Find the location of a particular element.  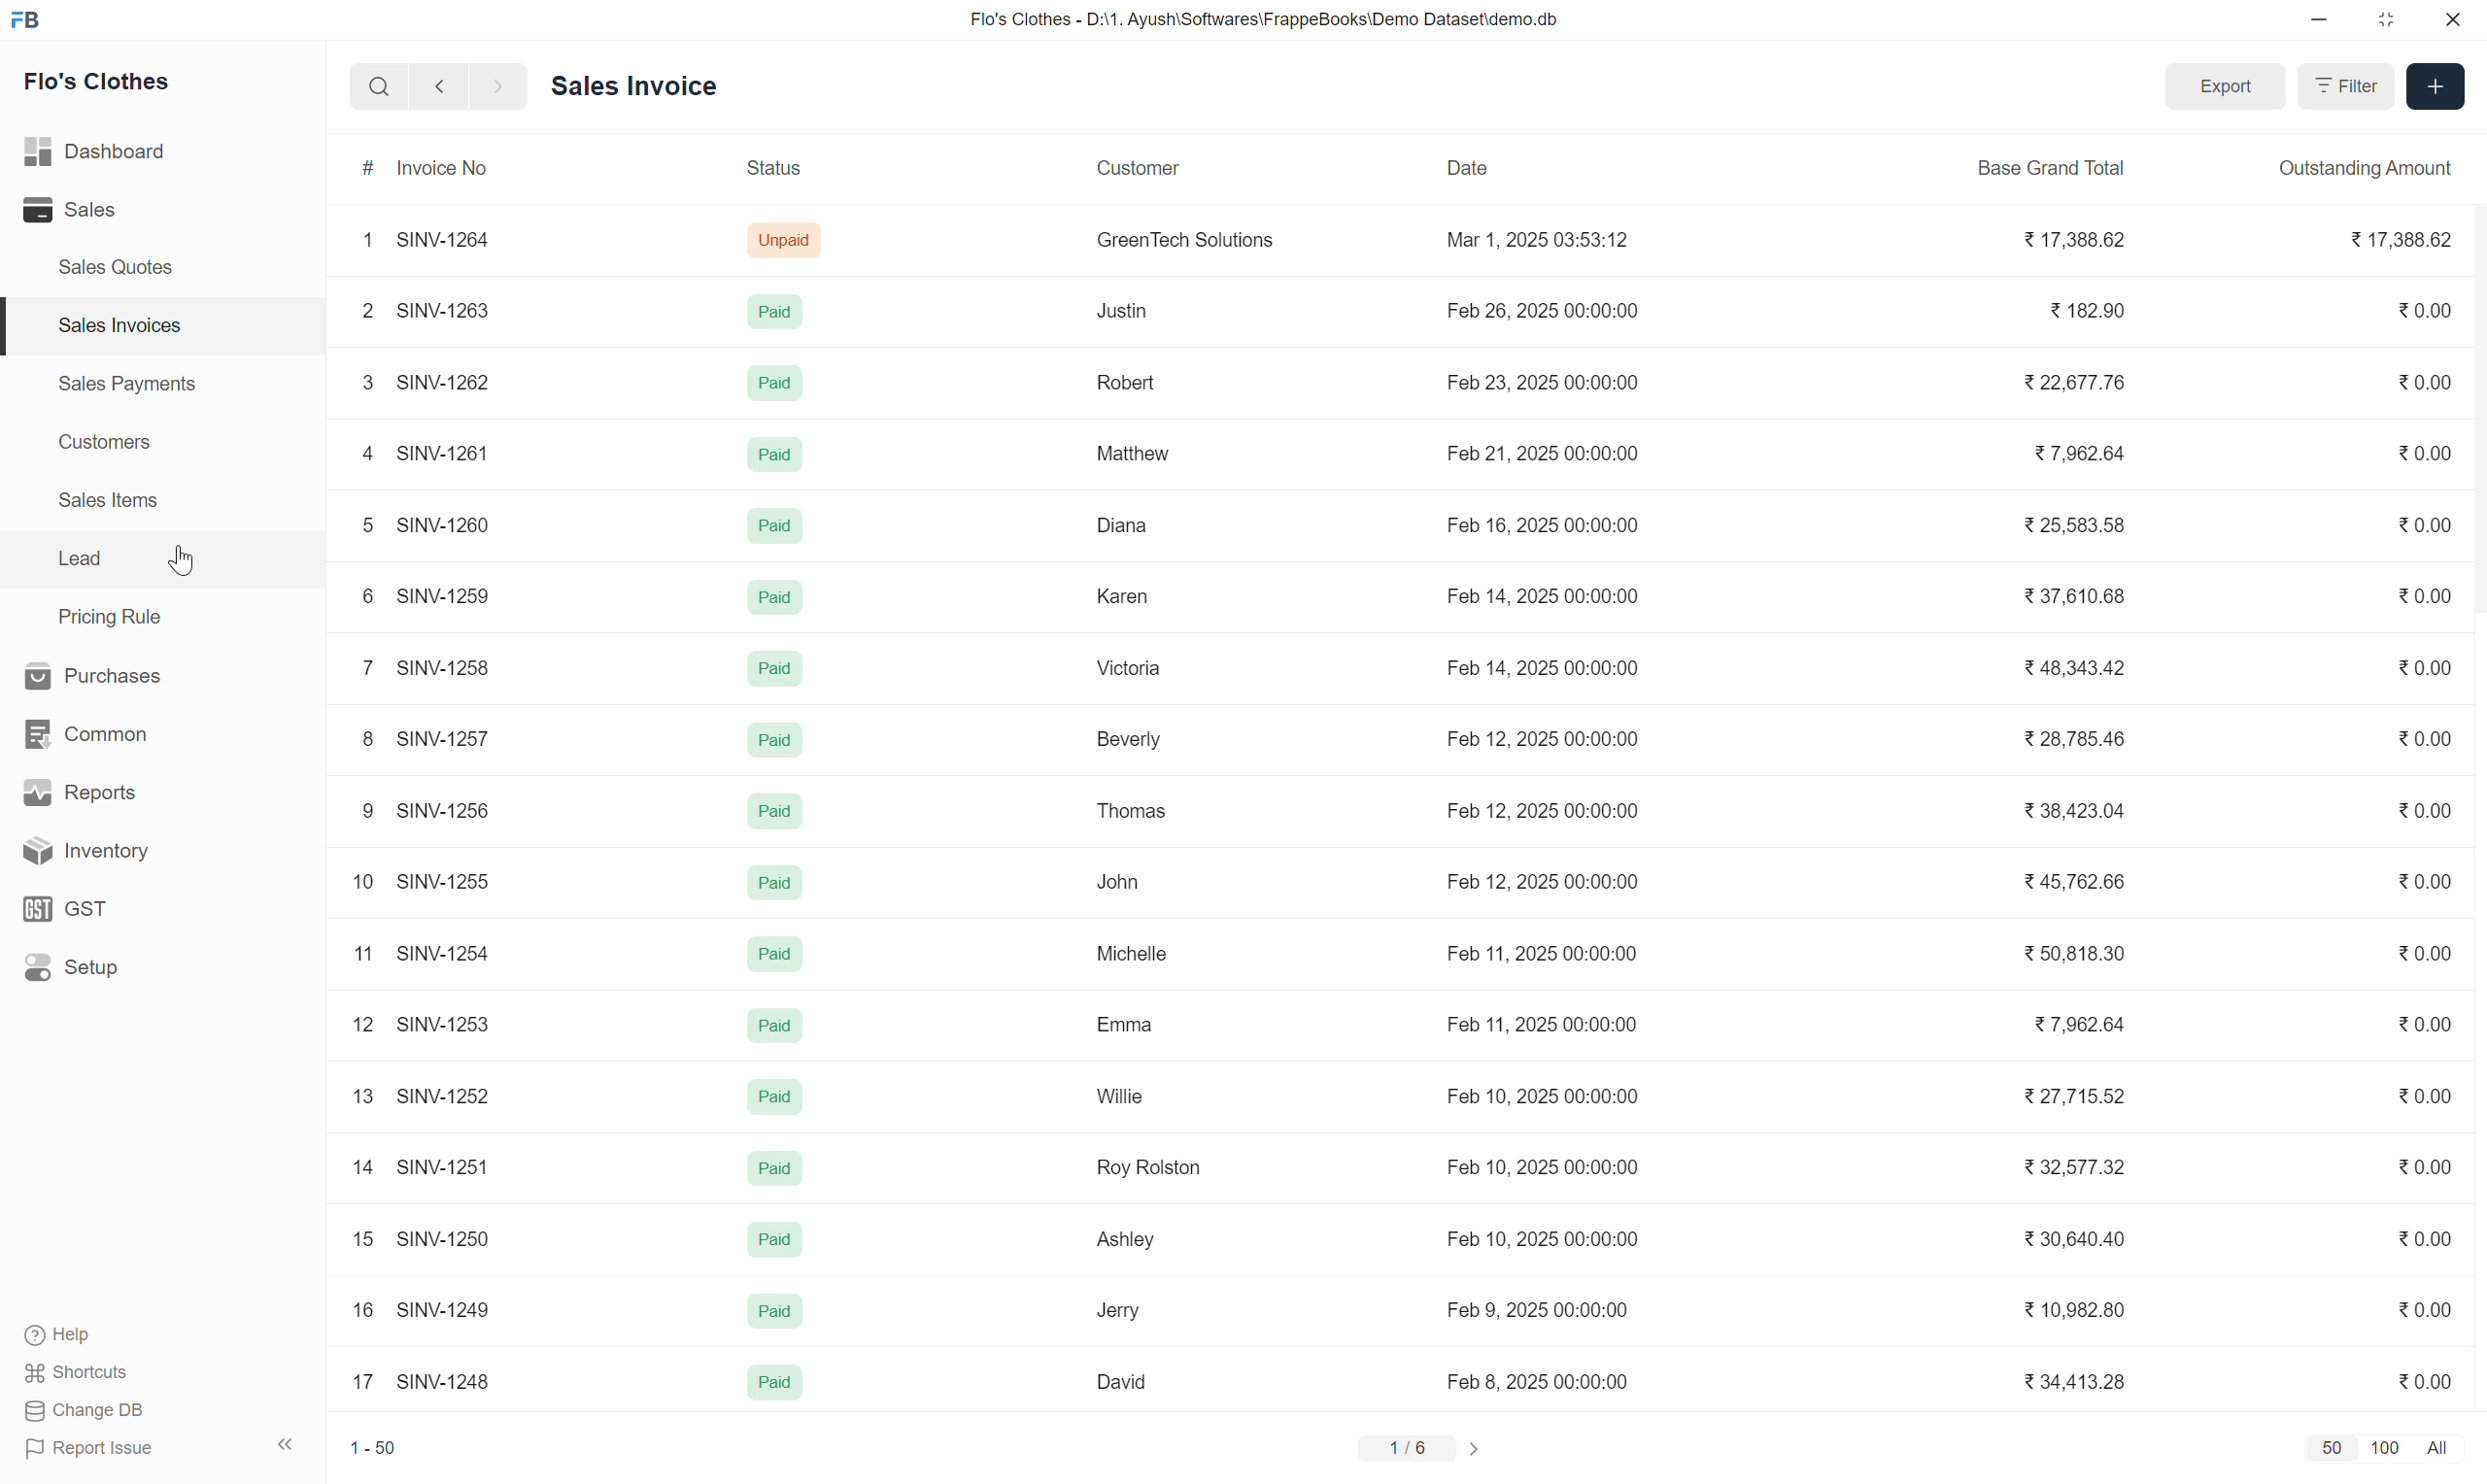

328,785.46 is located at coordinates (2072, 740).